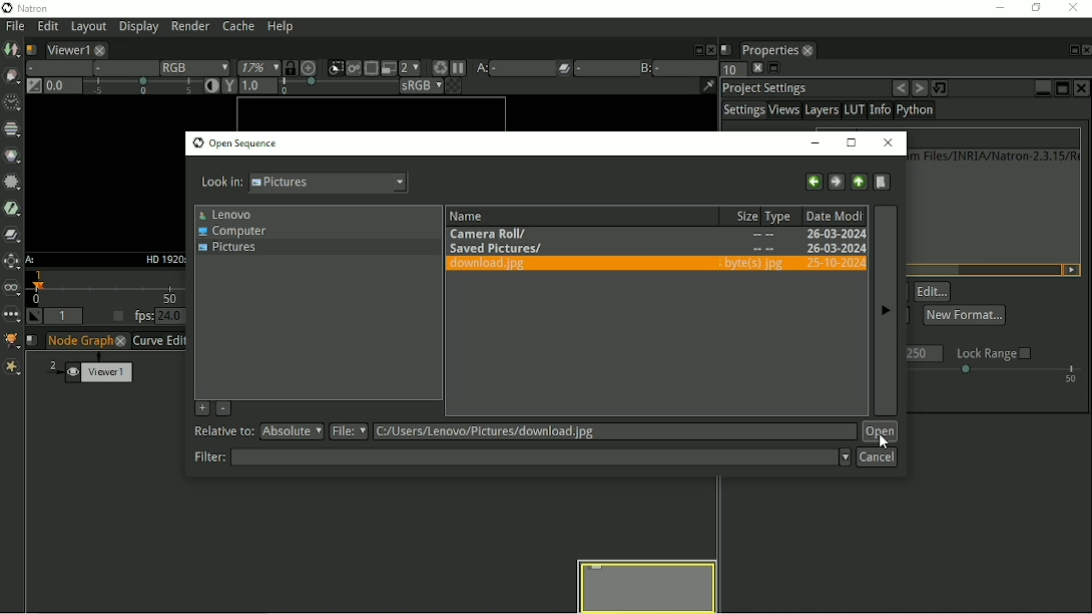 This screenshot has height=614, width=1092. What do you see at coordinates (66, 317) in the screenshot?
I see `Playback in point` at bounding box center [66, 317].